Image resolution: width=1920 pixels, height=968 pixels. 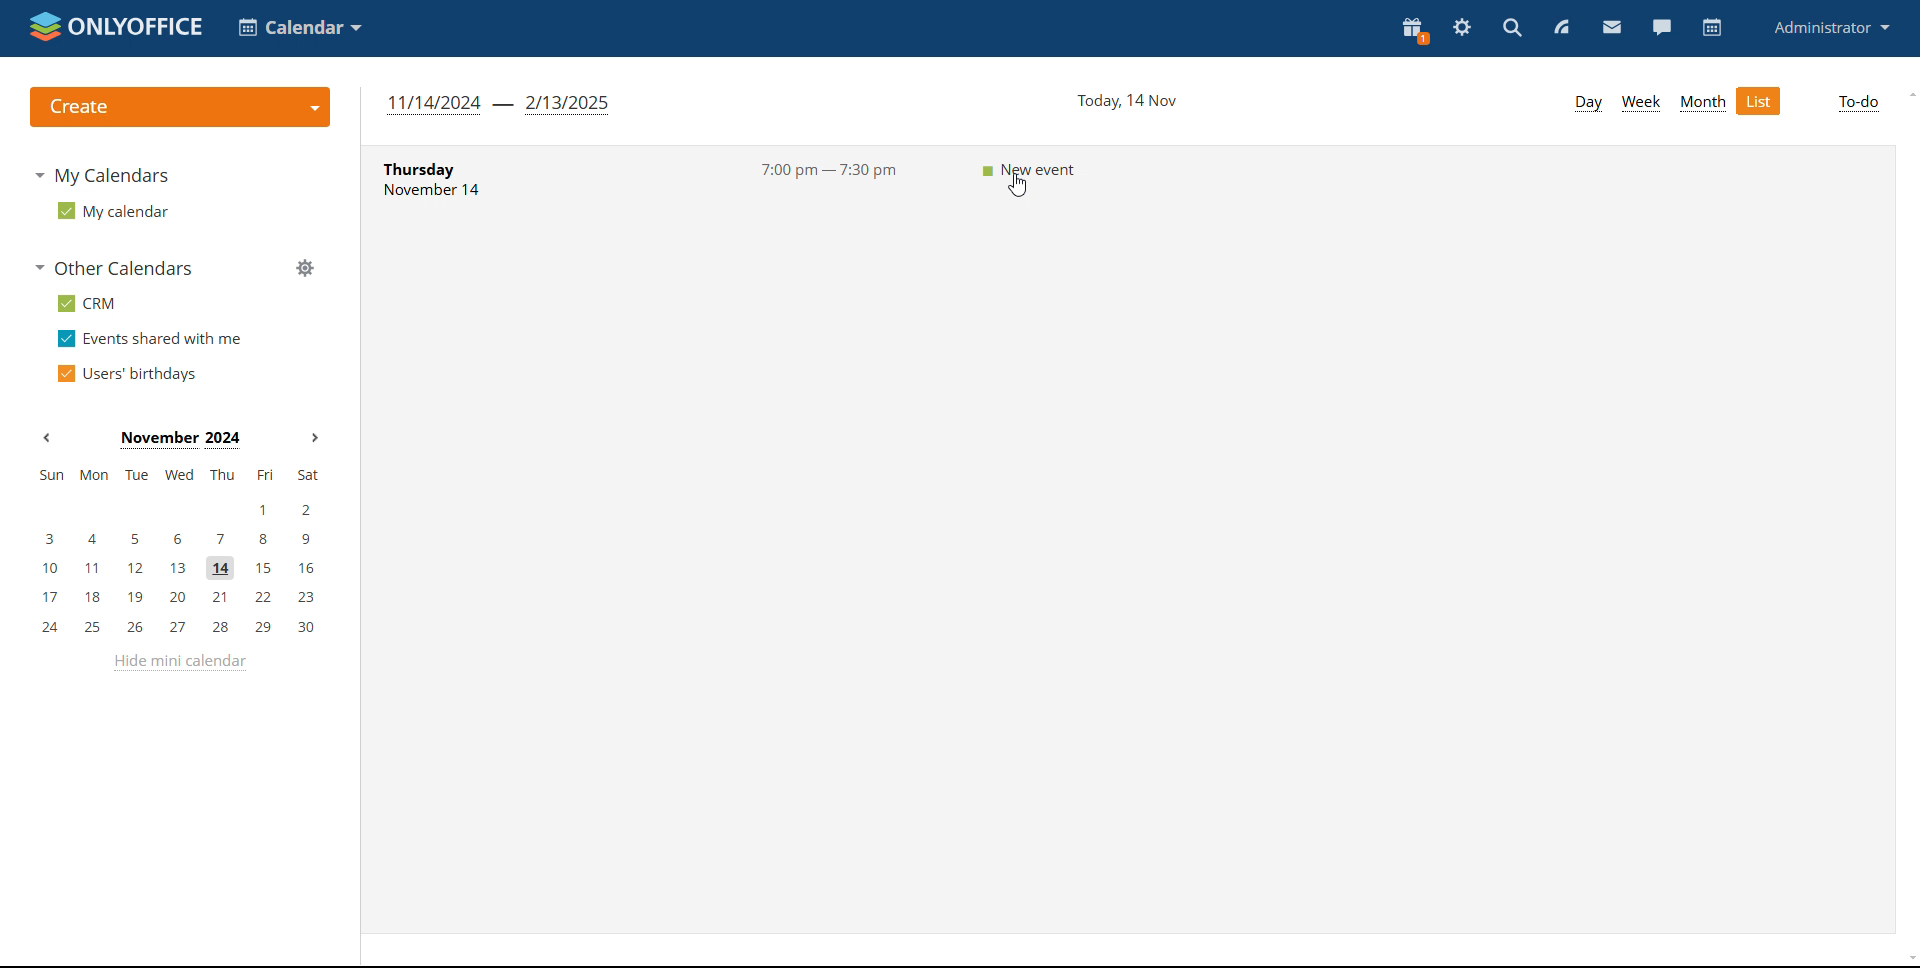 I want to click on search, so click(x=1510, y=29).